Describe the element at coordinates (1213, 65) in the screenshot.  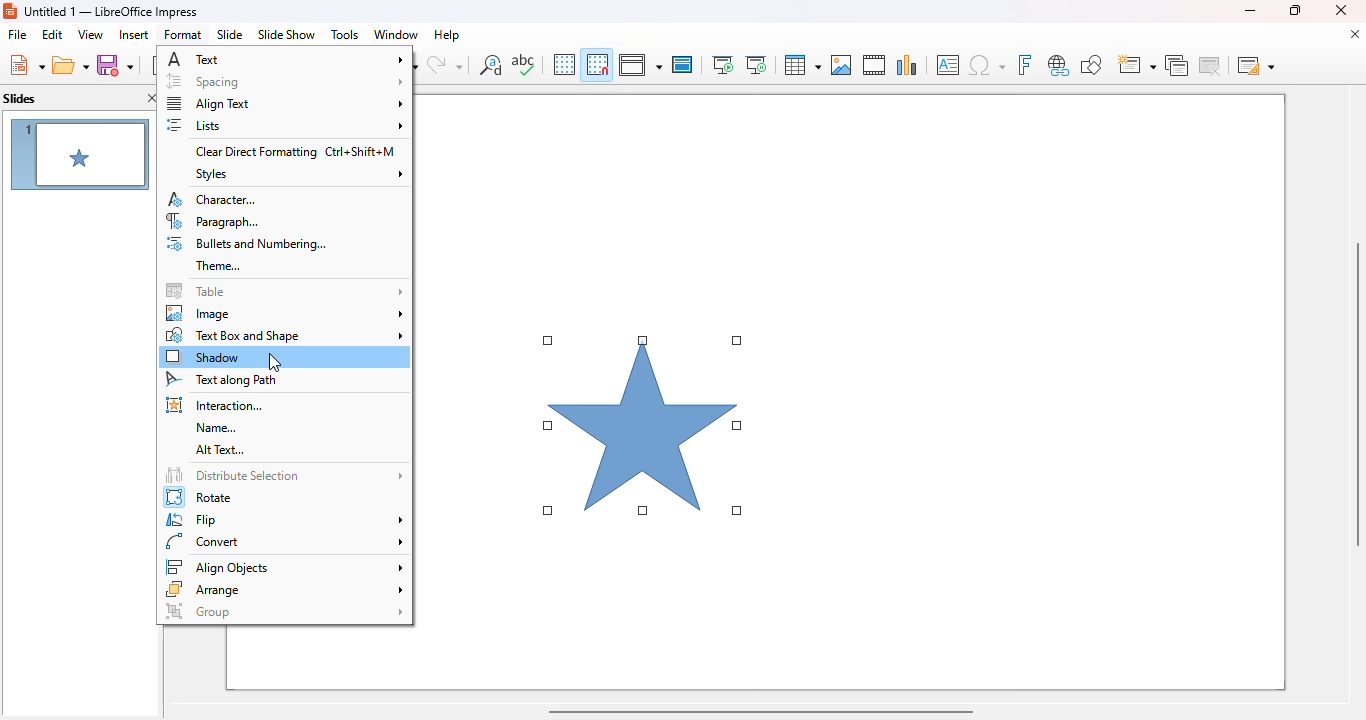
I see `delete slide` at that location.